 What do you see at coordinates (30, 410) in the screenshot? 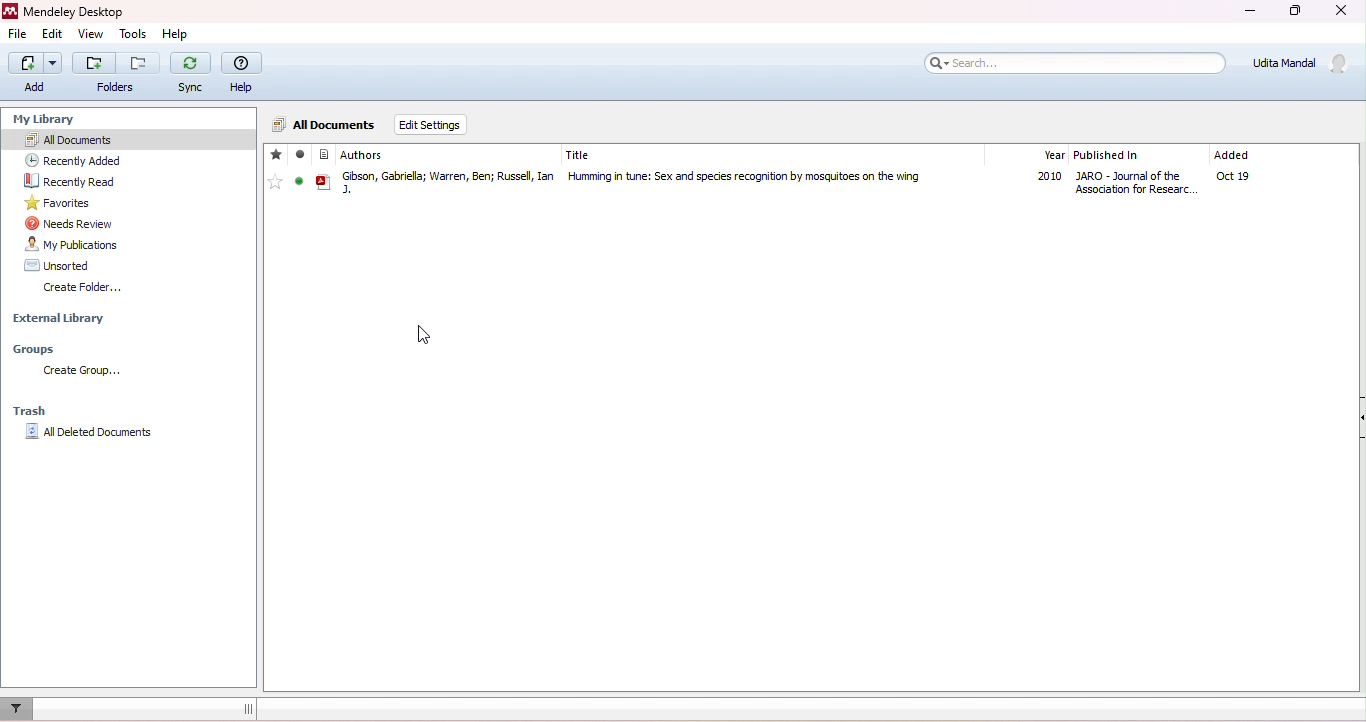
I see `trash` at bounding box center [30, 410].